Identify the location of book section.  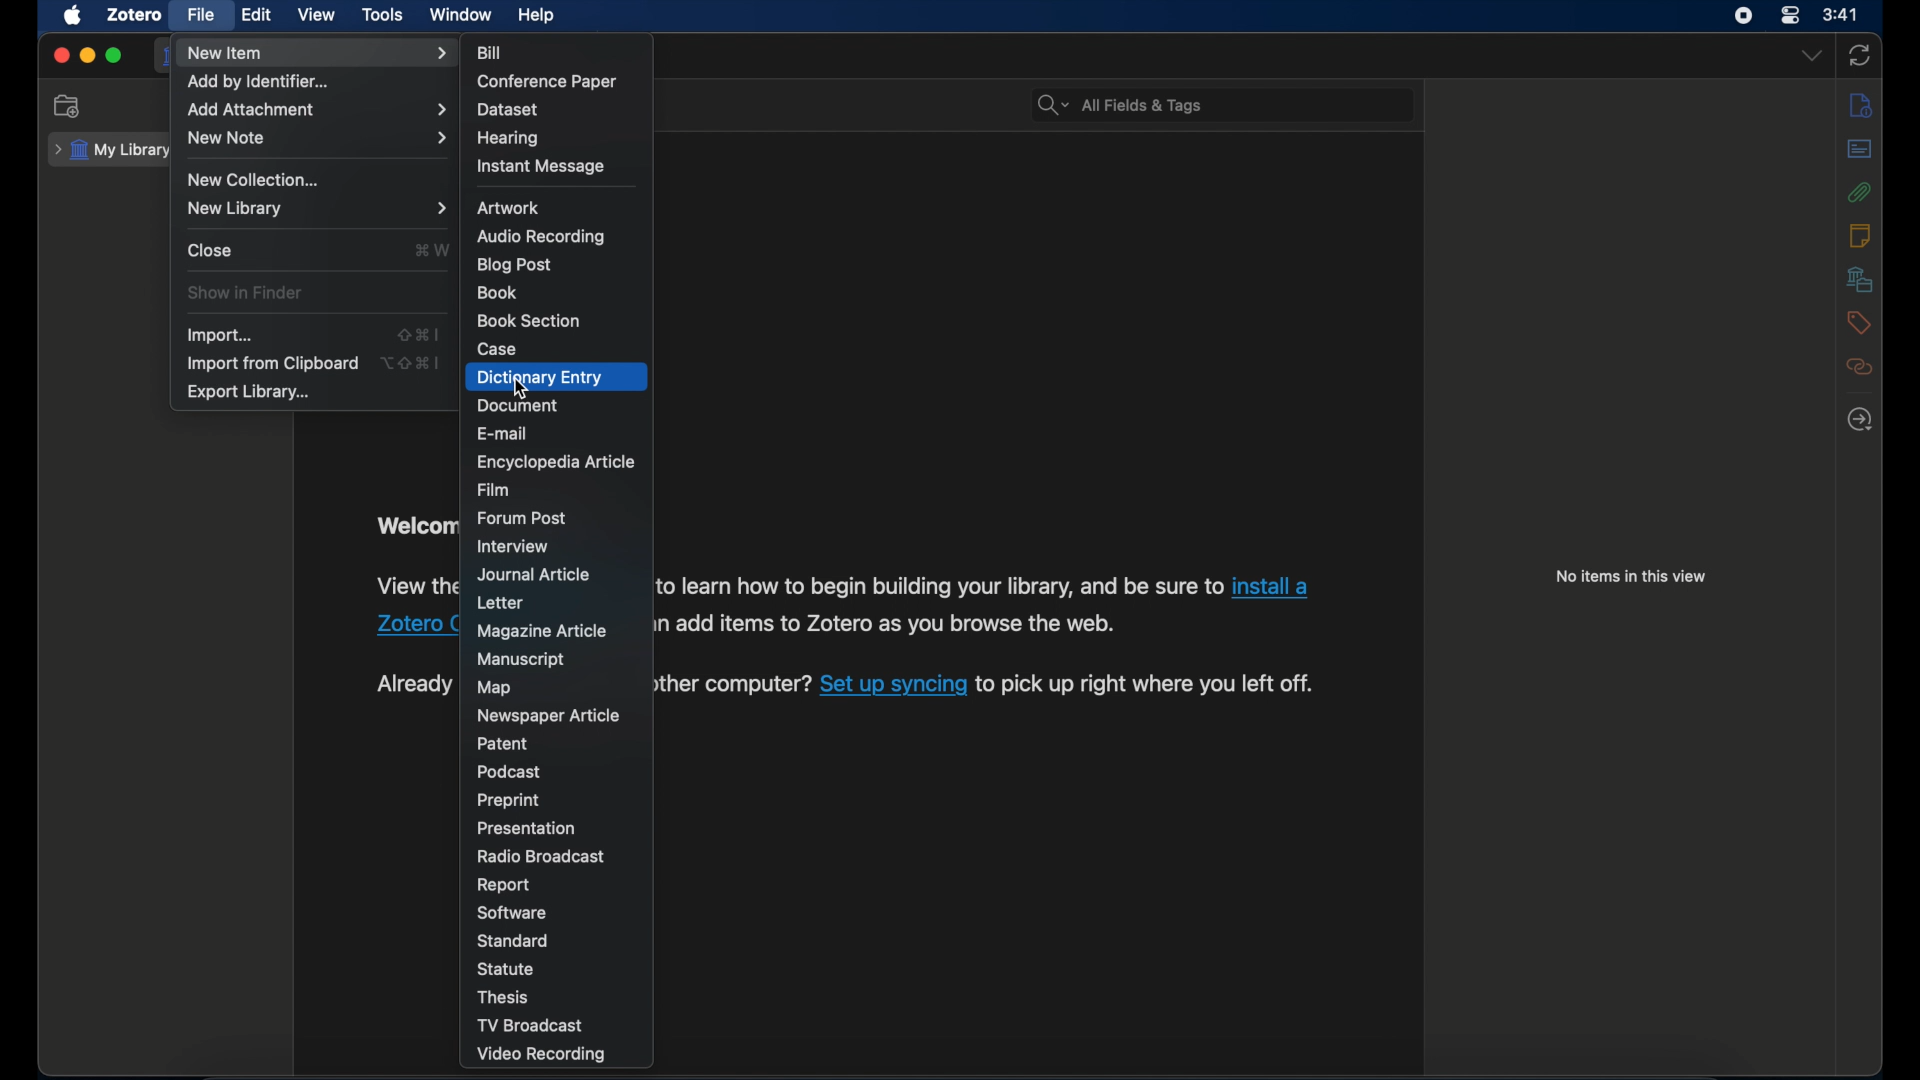
(527, 321).